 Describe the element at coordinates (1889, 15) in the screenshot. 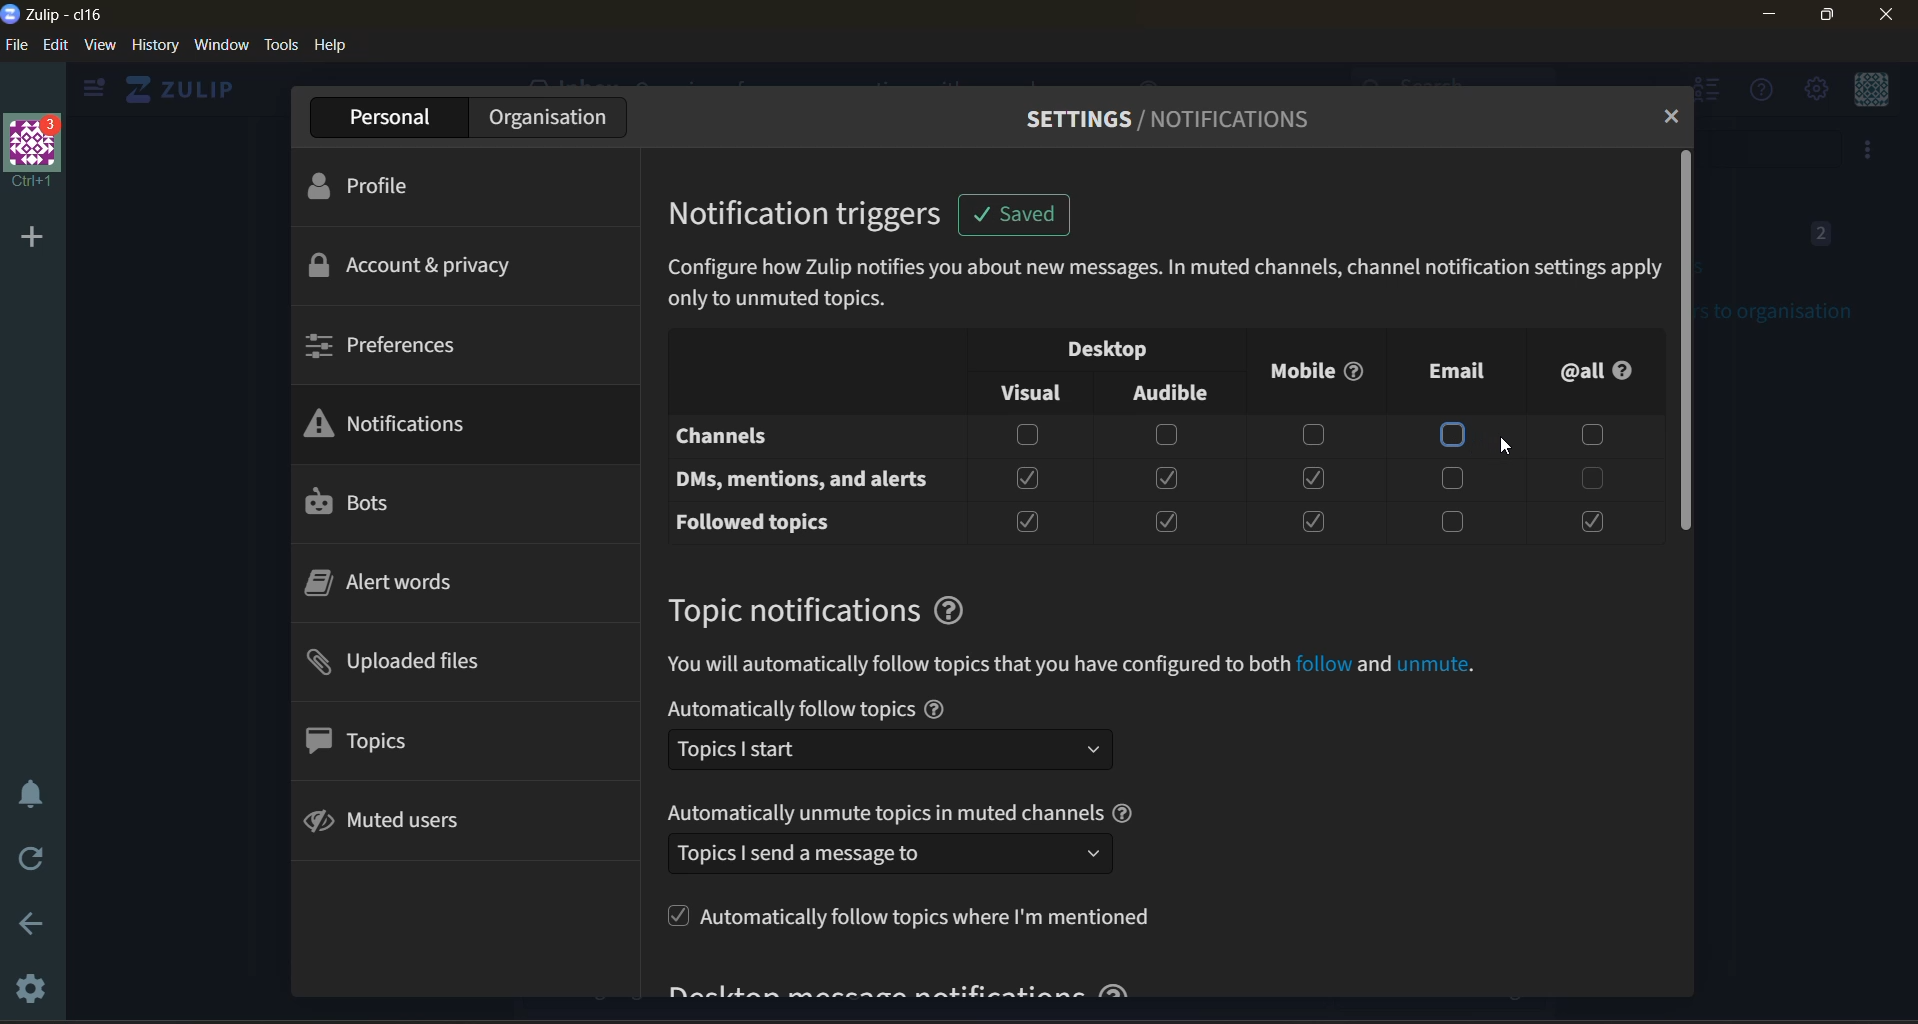

I see `close` at that location.